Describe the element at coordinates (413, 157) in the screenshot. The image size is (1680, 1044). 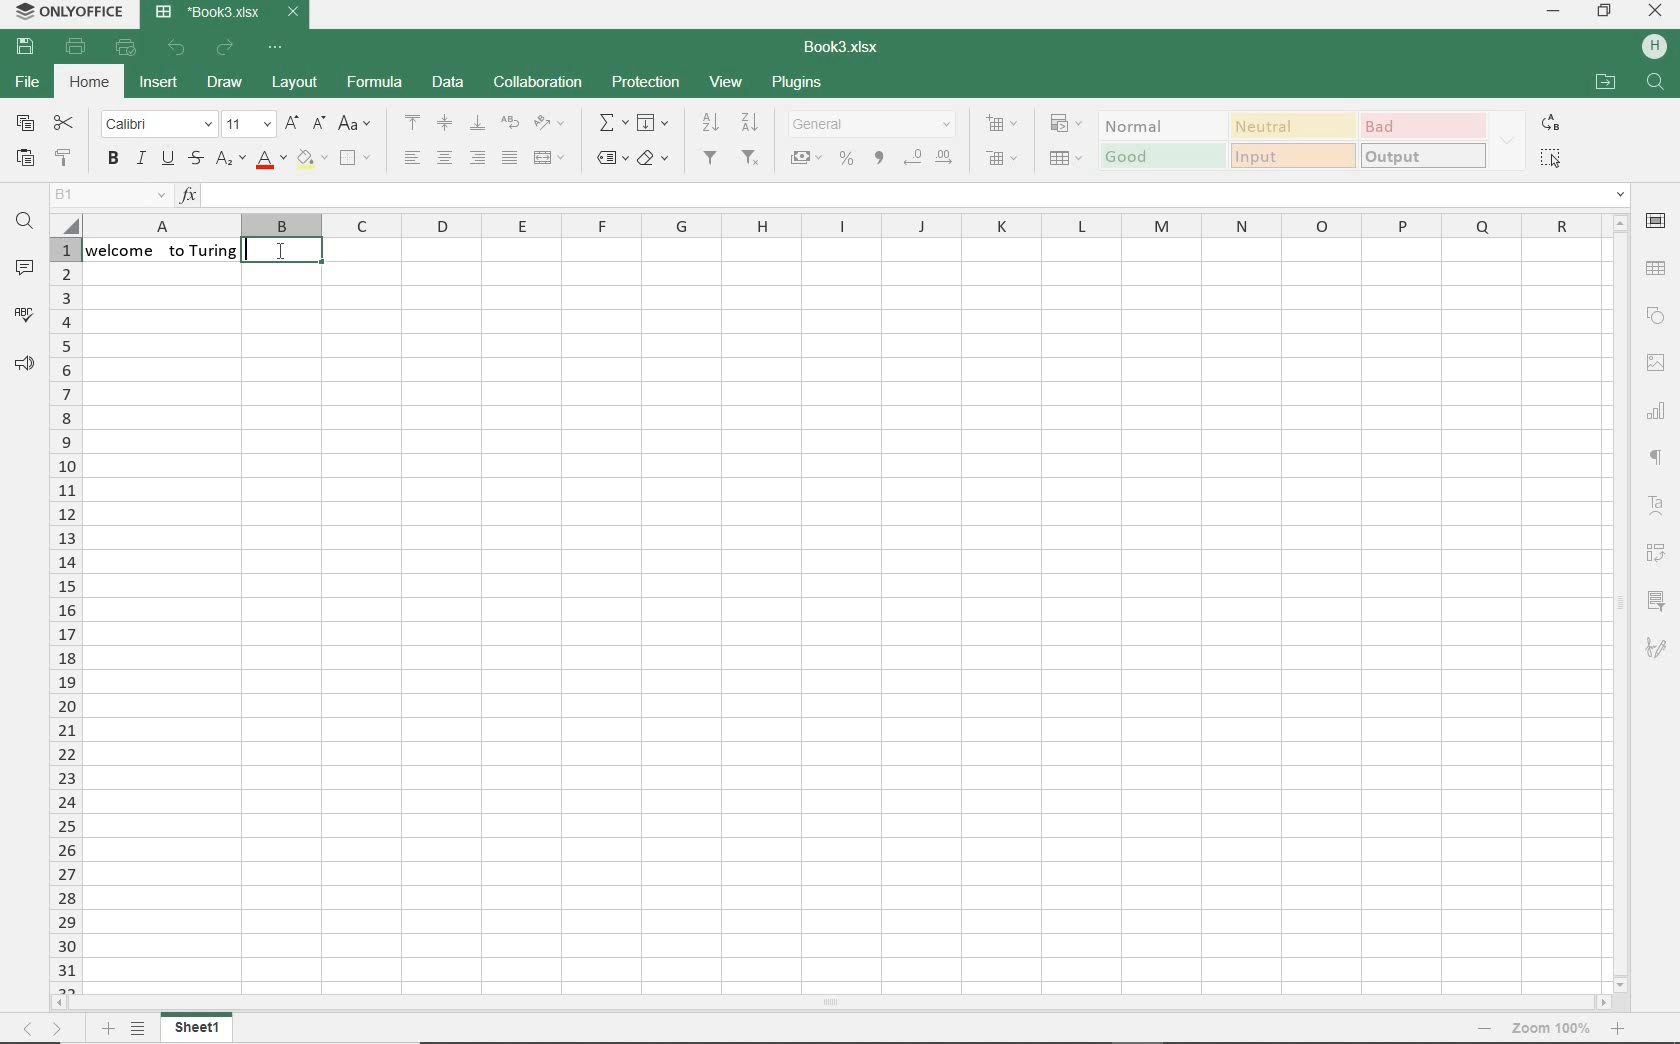
I see `align left` at that location.